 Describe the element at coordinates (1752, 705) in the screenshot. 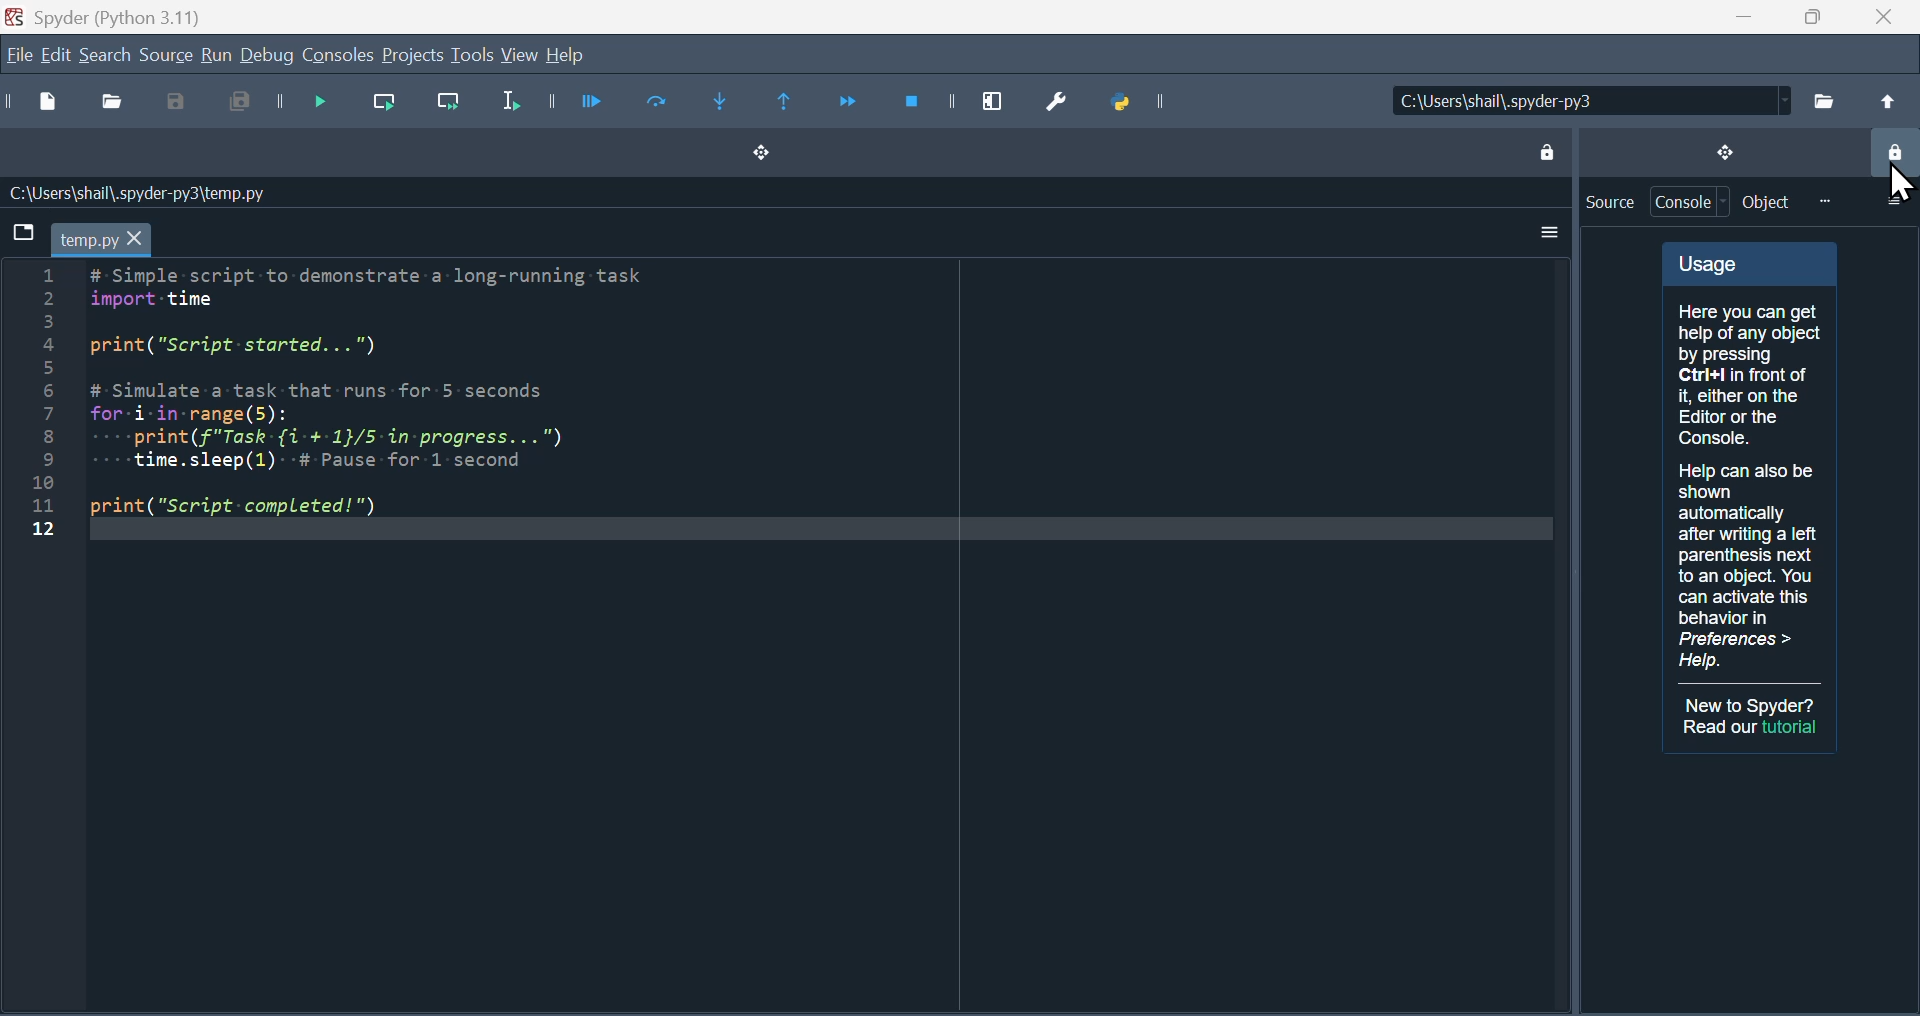

I see `New to Spyder?` at that location.